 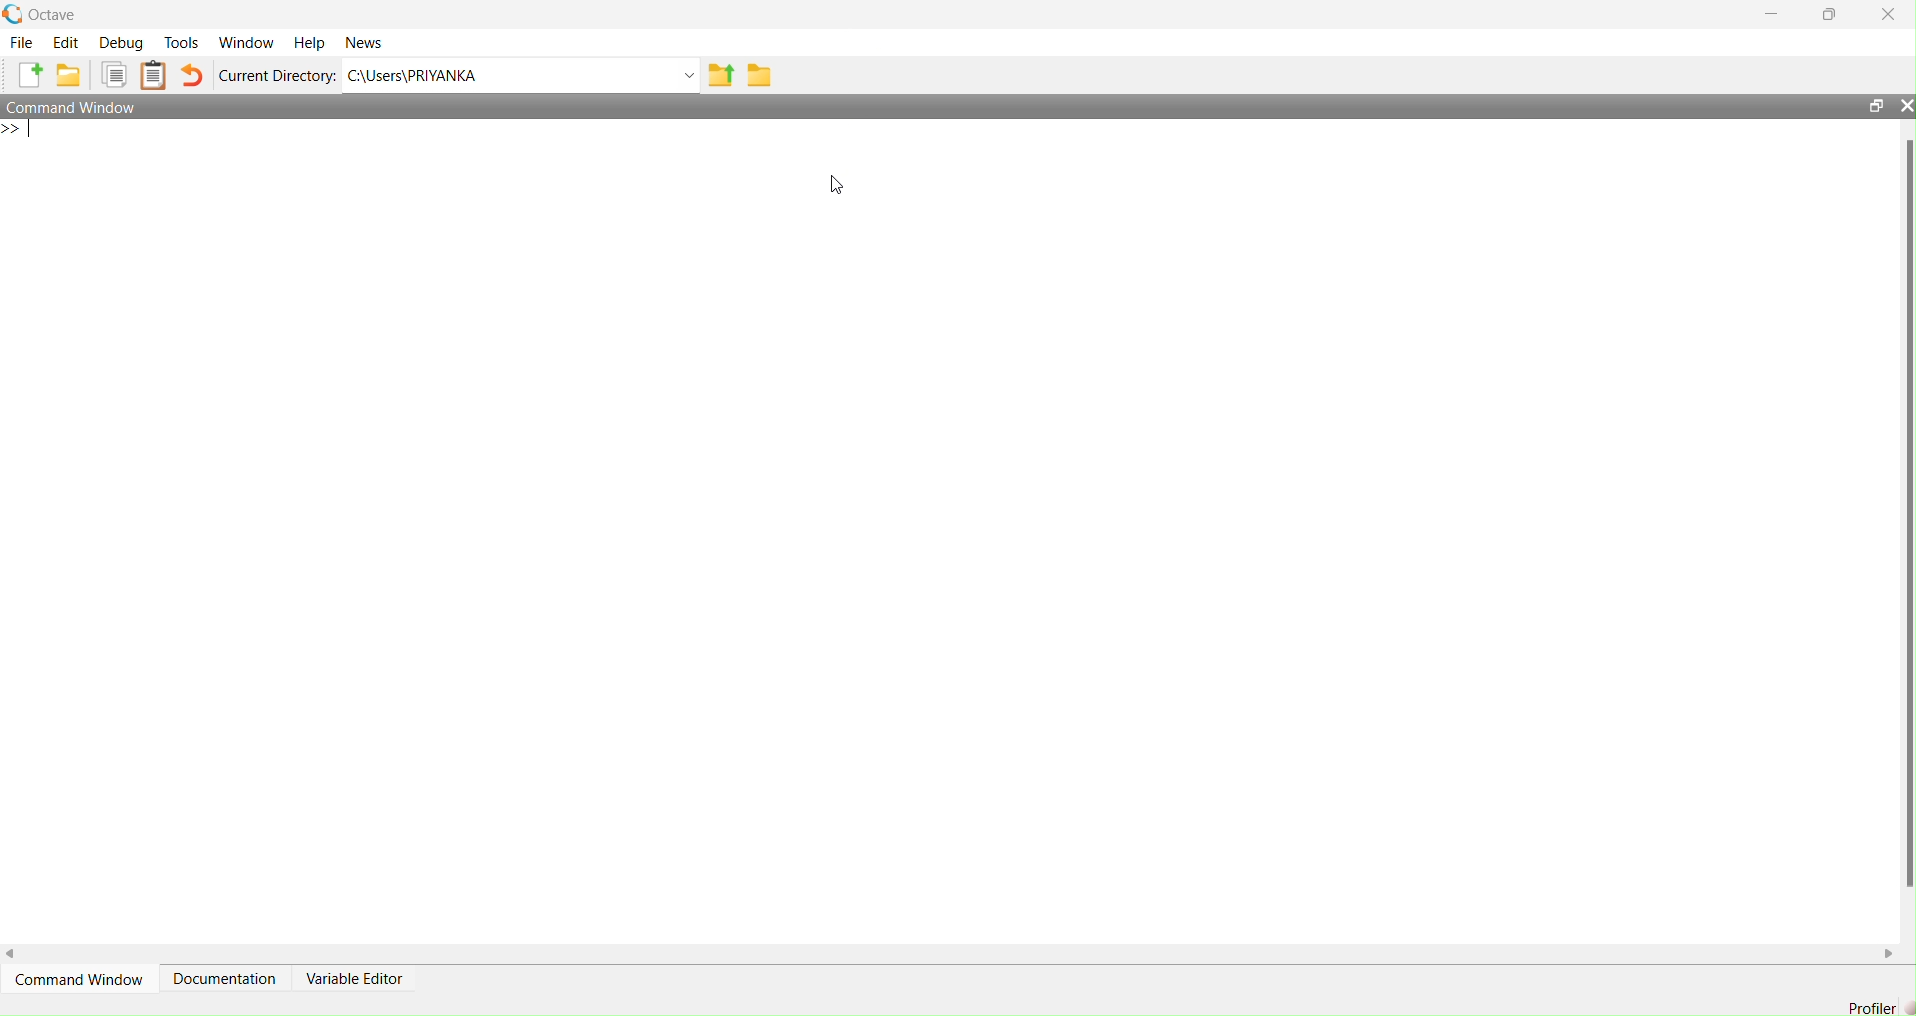 I want to click on minimise, so click(x=1766, y=15).